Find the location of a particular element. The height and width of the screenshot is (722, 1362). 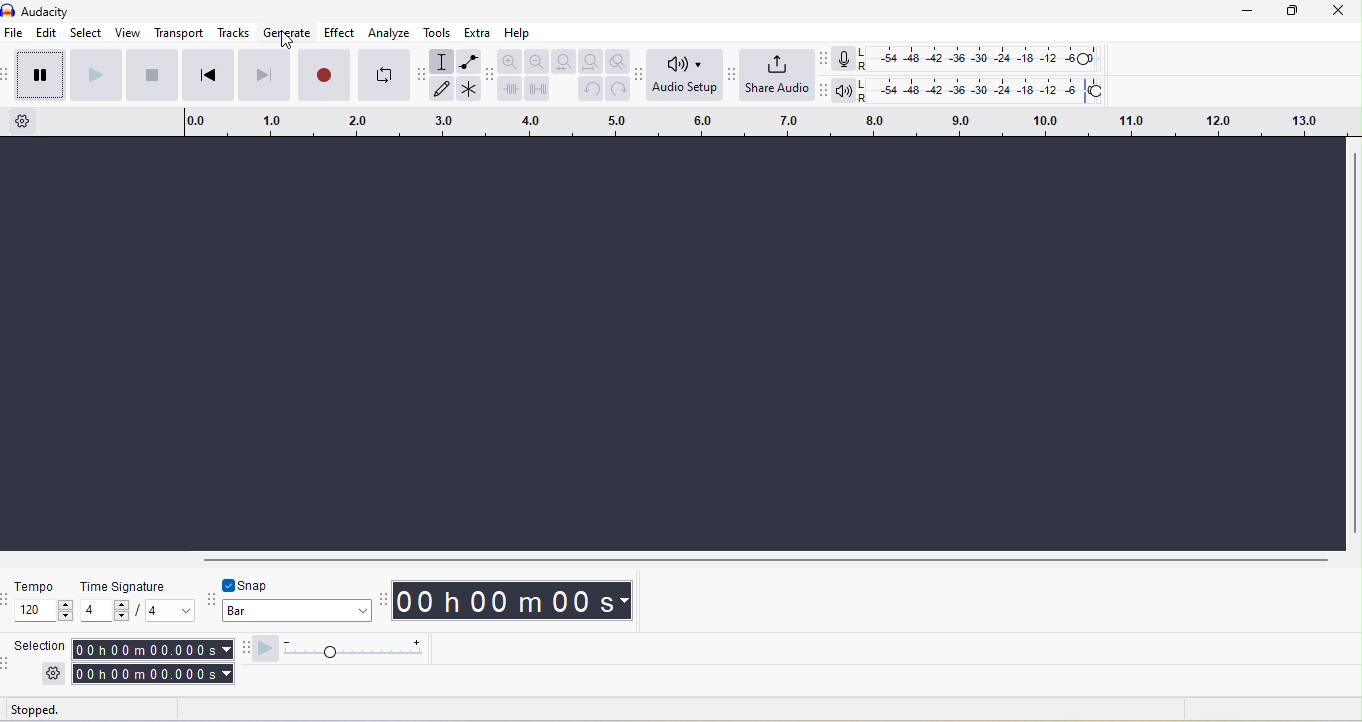

4/4 is located at coordinates (137, 611).